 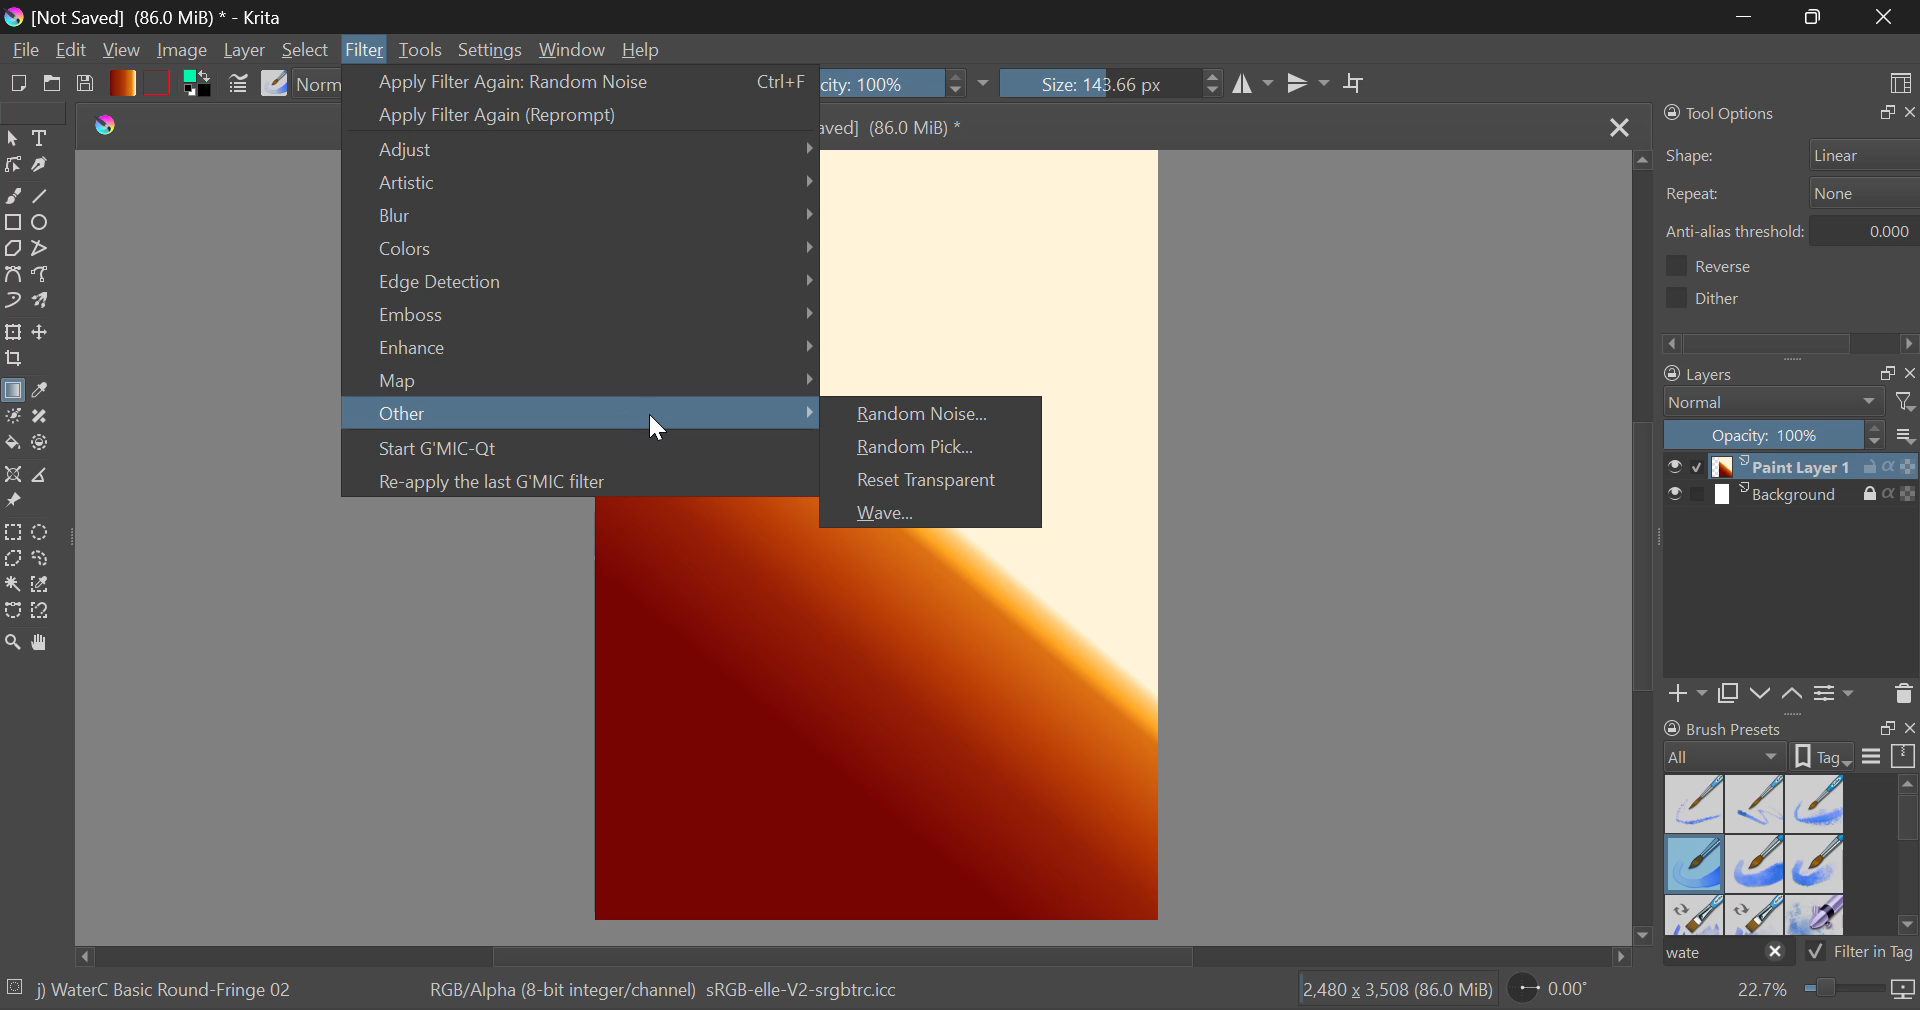 I want to click on logo, so click(x=107, y=123).